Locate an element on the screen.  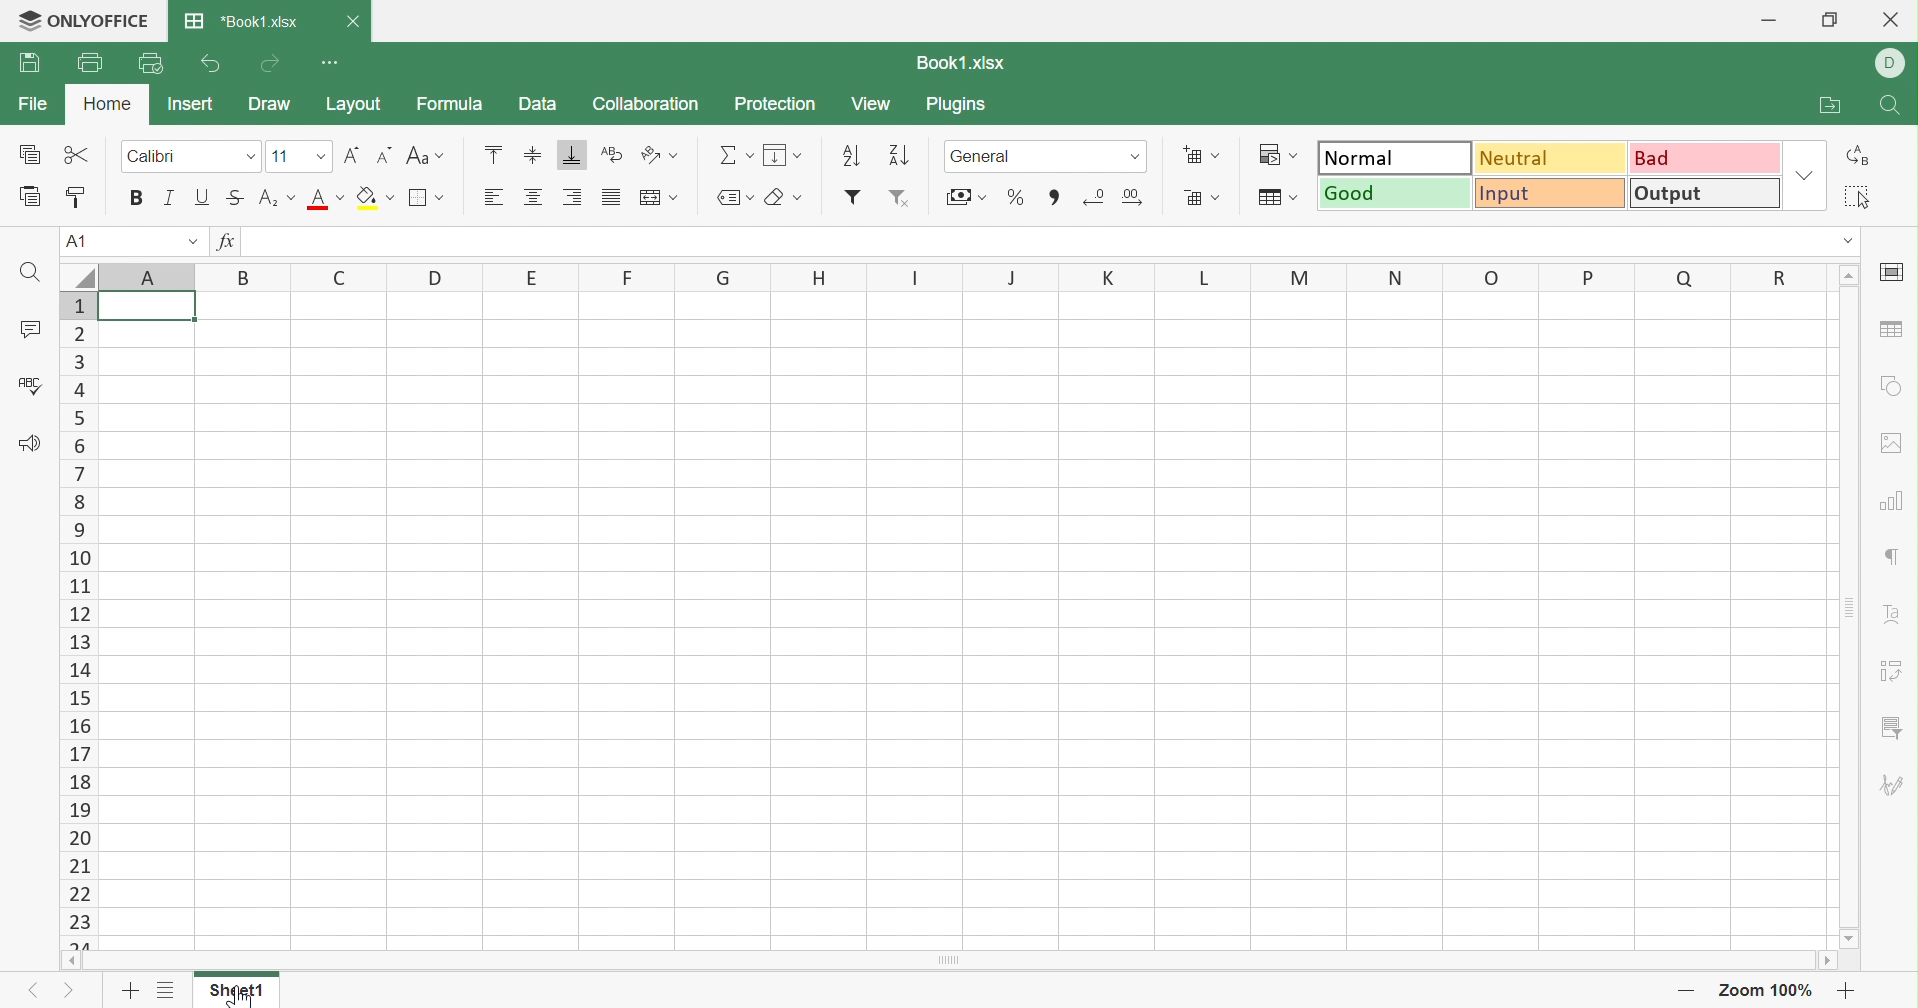
Bold is located at coordinates (134, 198).